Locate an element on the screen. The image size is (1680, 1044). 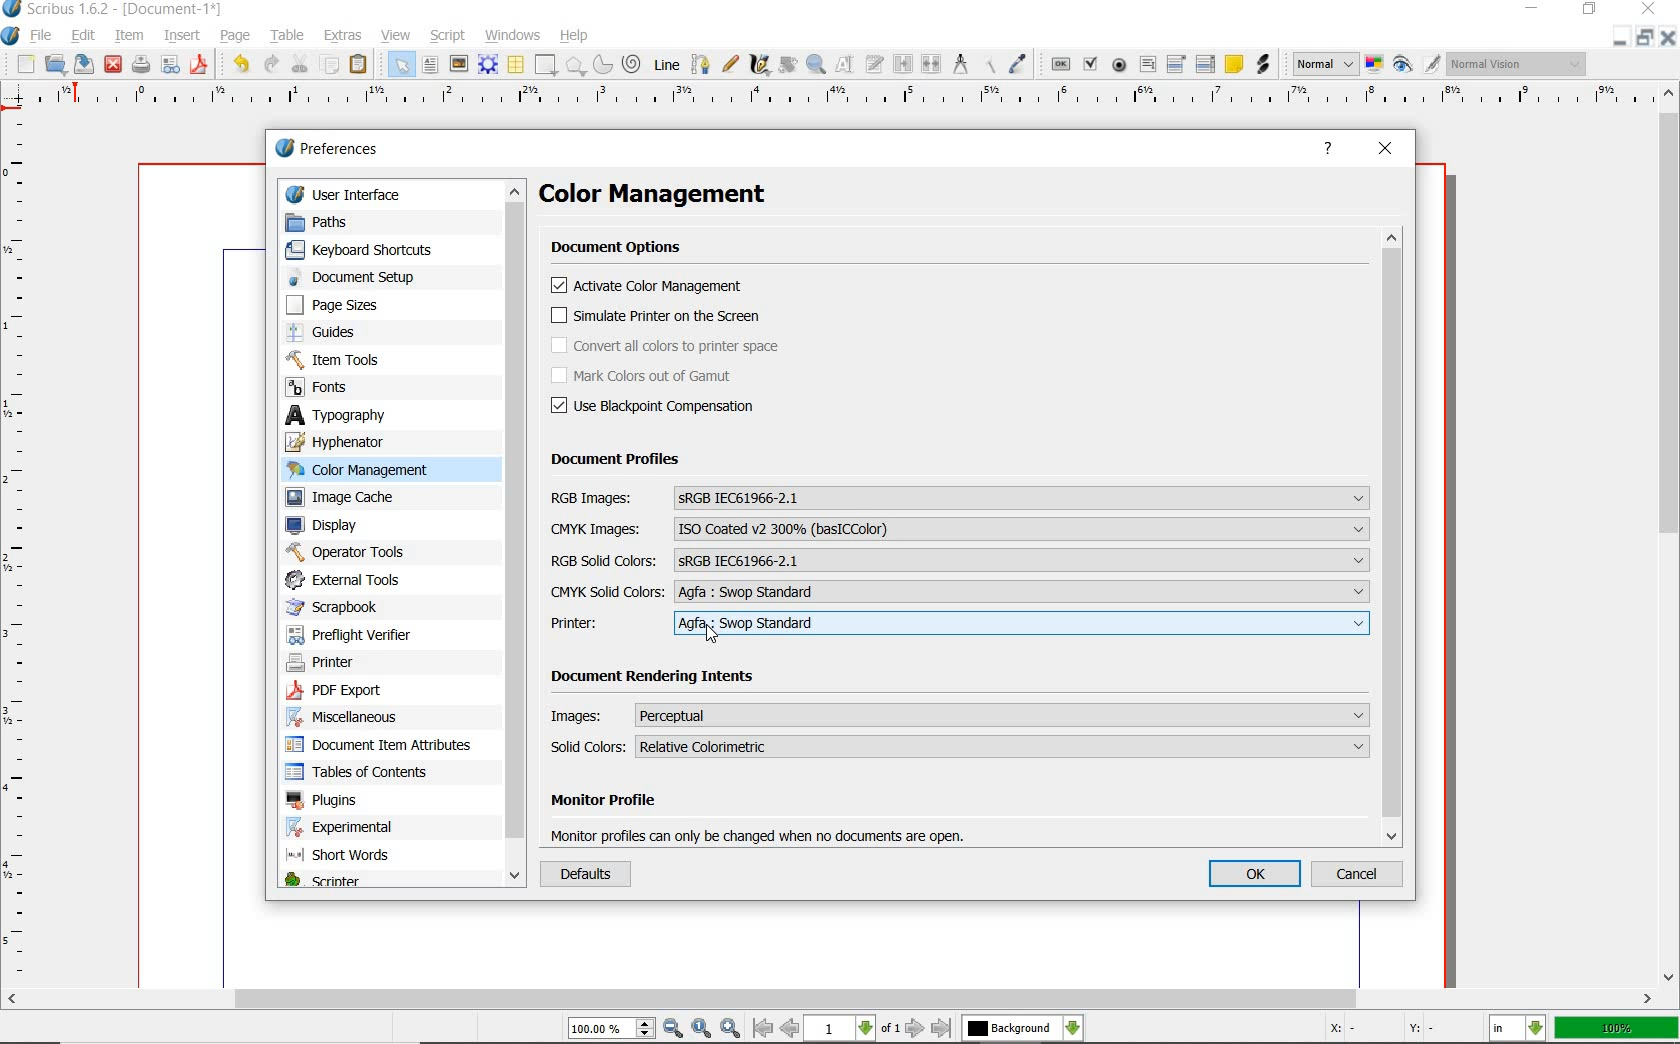
HELP is located at coordinates (1330, 150).